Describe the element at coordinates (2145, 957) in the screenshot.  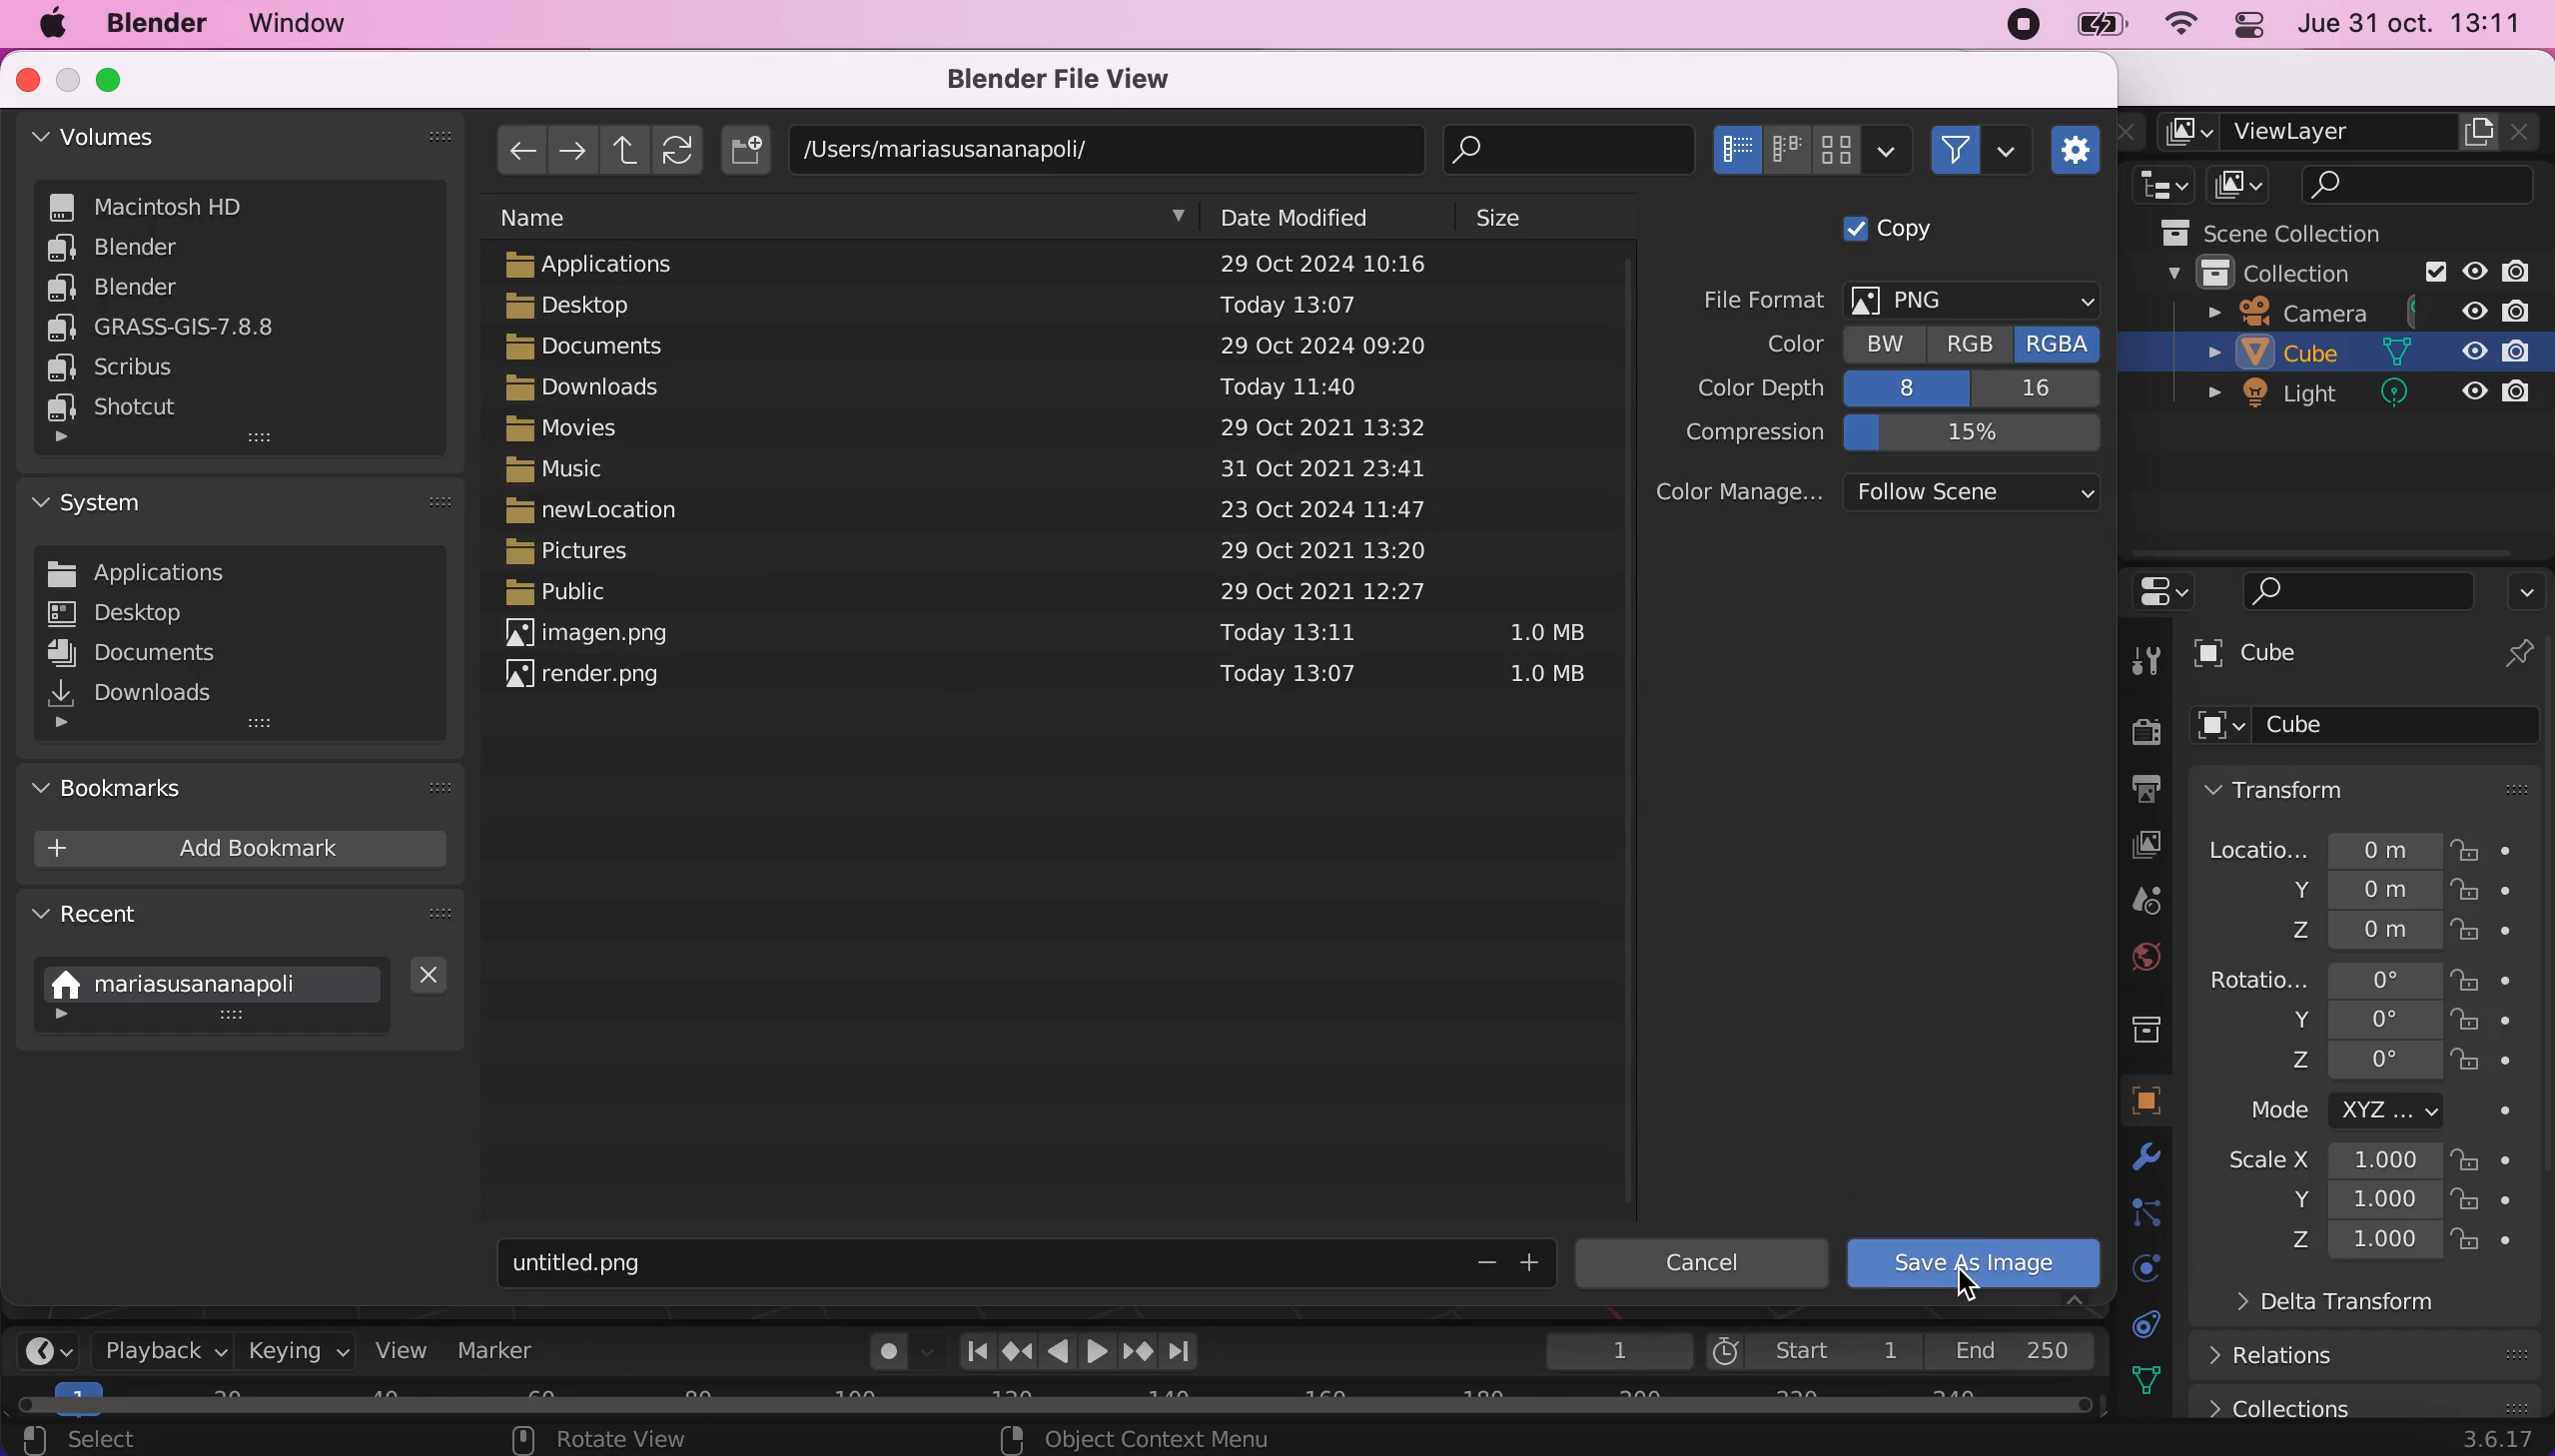
I see `world` at that location.